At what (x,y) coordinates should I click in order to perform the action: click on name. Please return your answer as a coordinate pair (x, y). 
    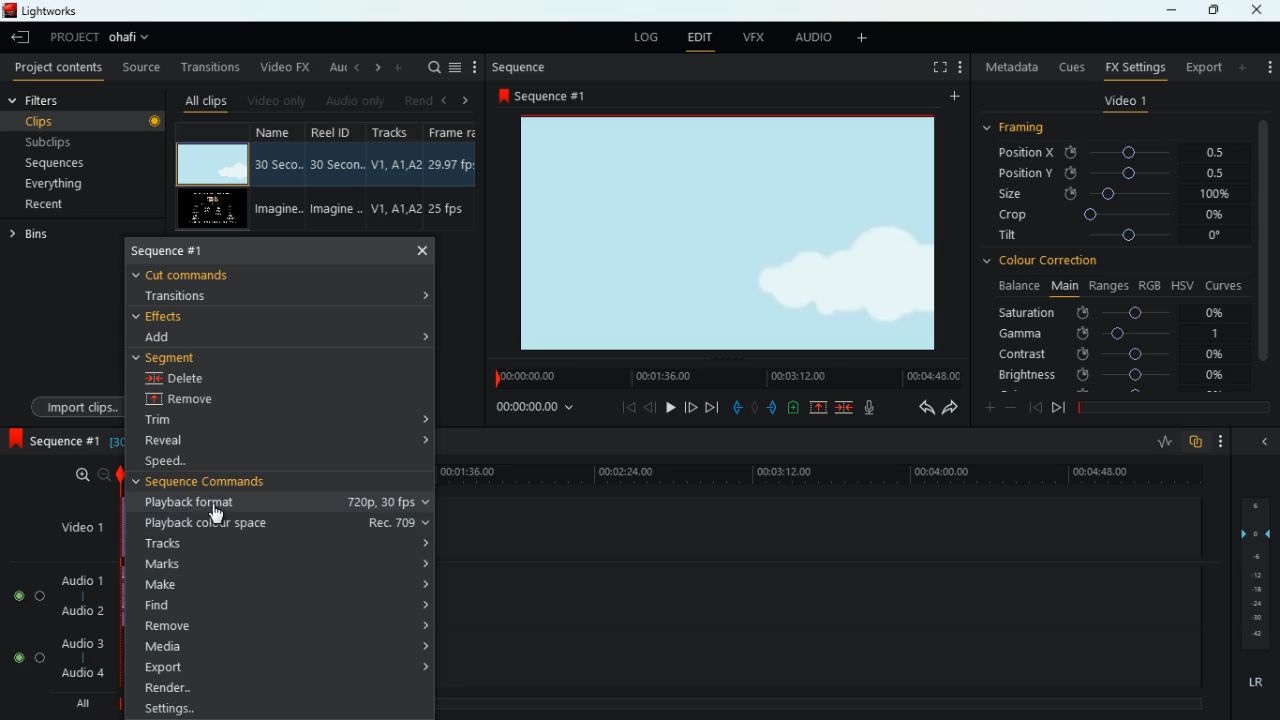
    Looking at the image, I should click on (275, 177).